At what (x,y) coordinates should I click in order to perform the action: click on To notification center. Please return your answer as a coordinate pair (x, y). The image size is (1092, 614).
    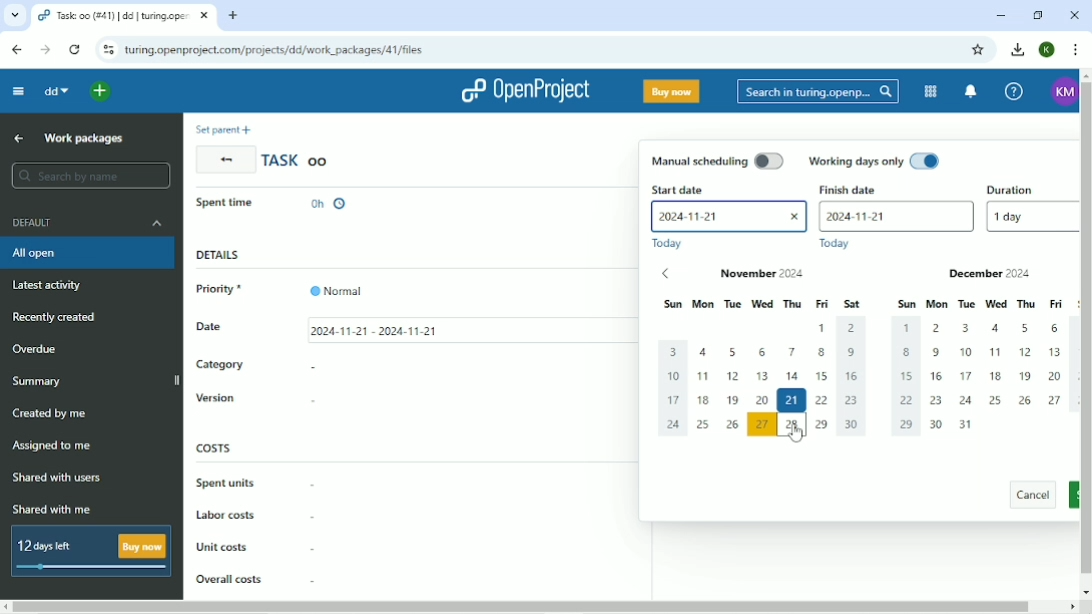
    Looking at the image, I should click on (972, 91).